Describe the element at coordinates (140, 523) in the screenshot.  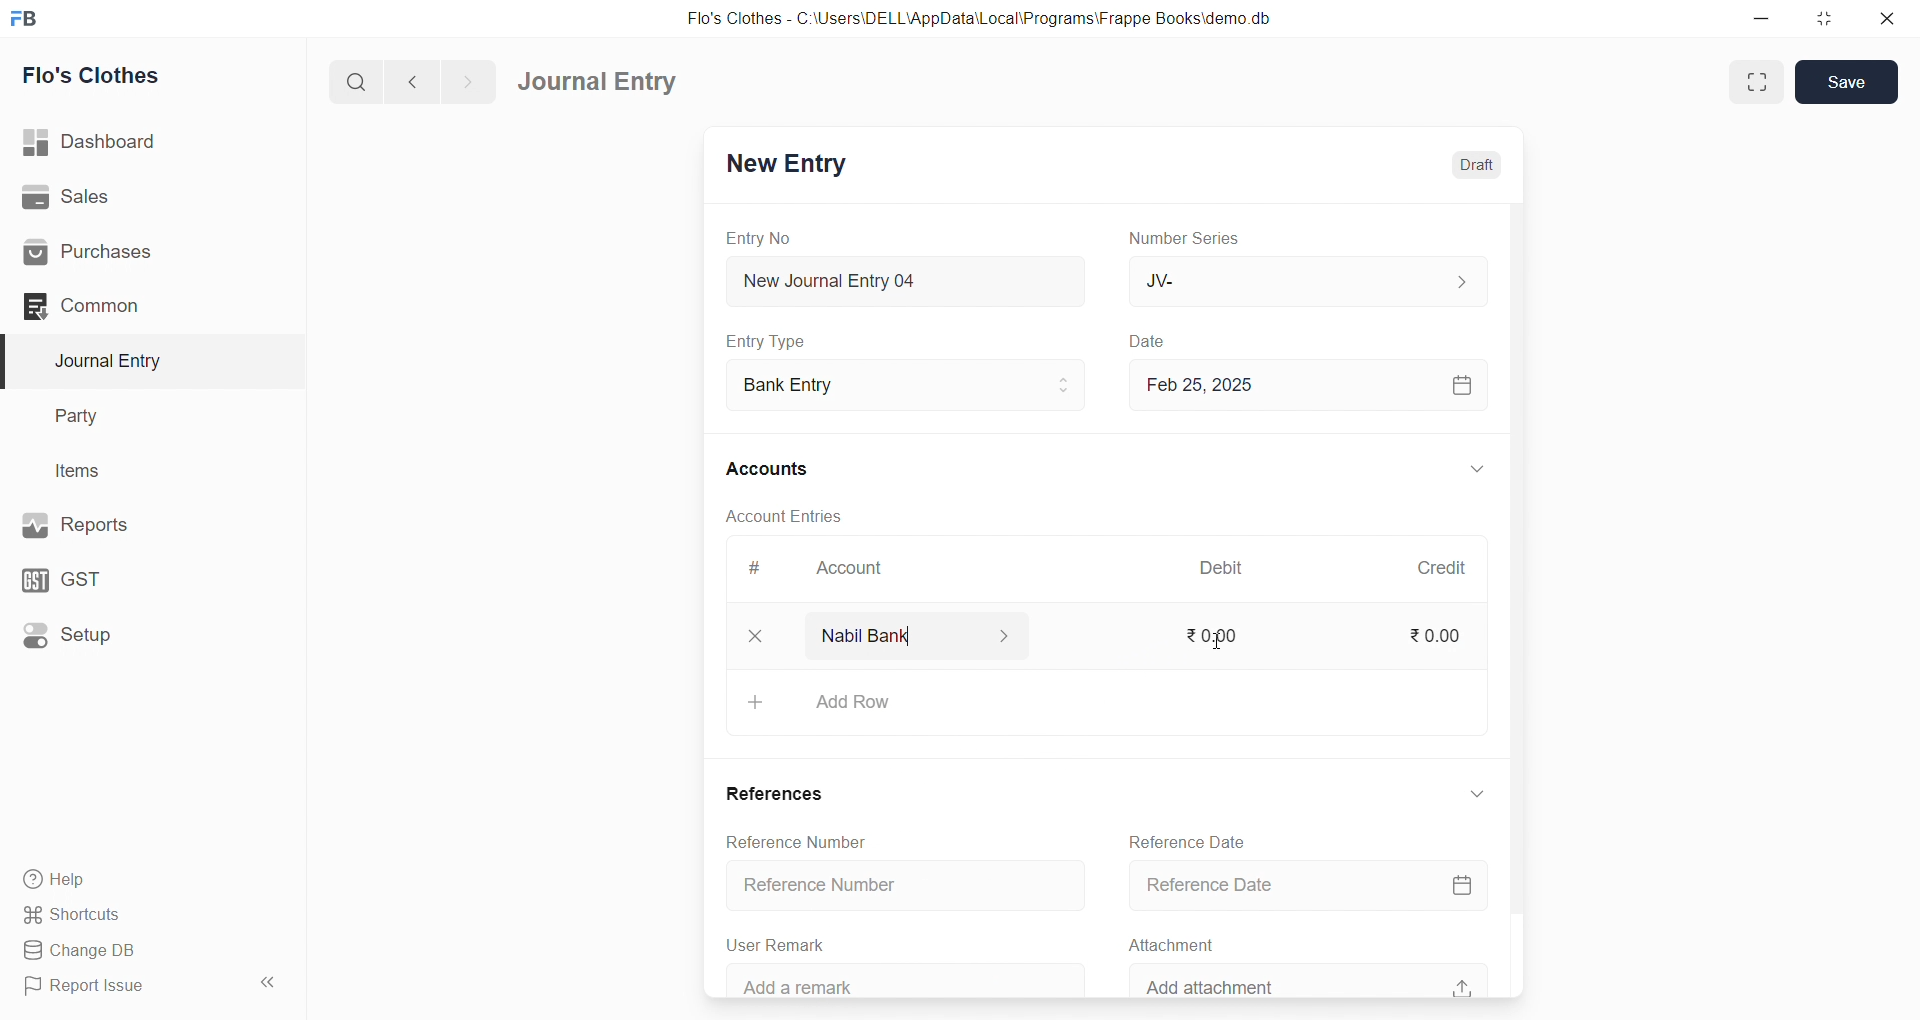
I see `Reports` at that location.